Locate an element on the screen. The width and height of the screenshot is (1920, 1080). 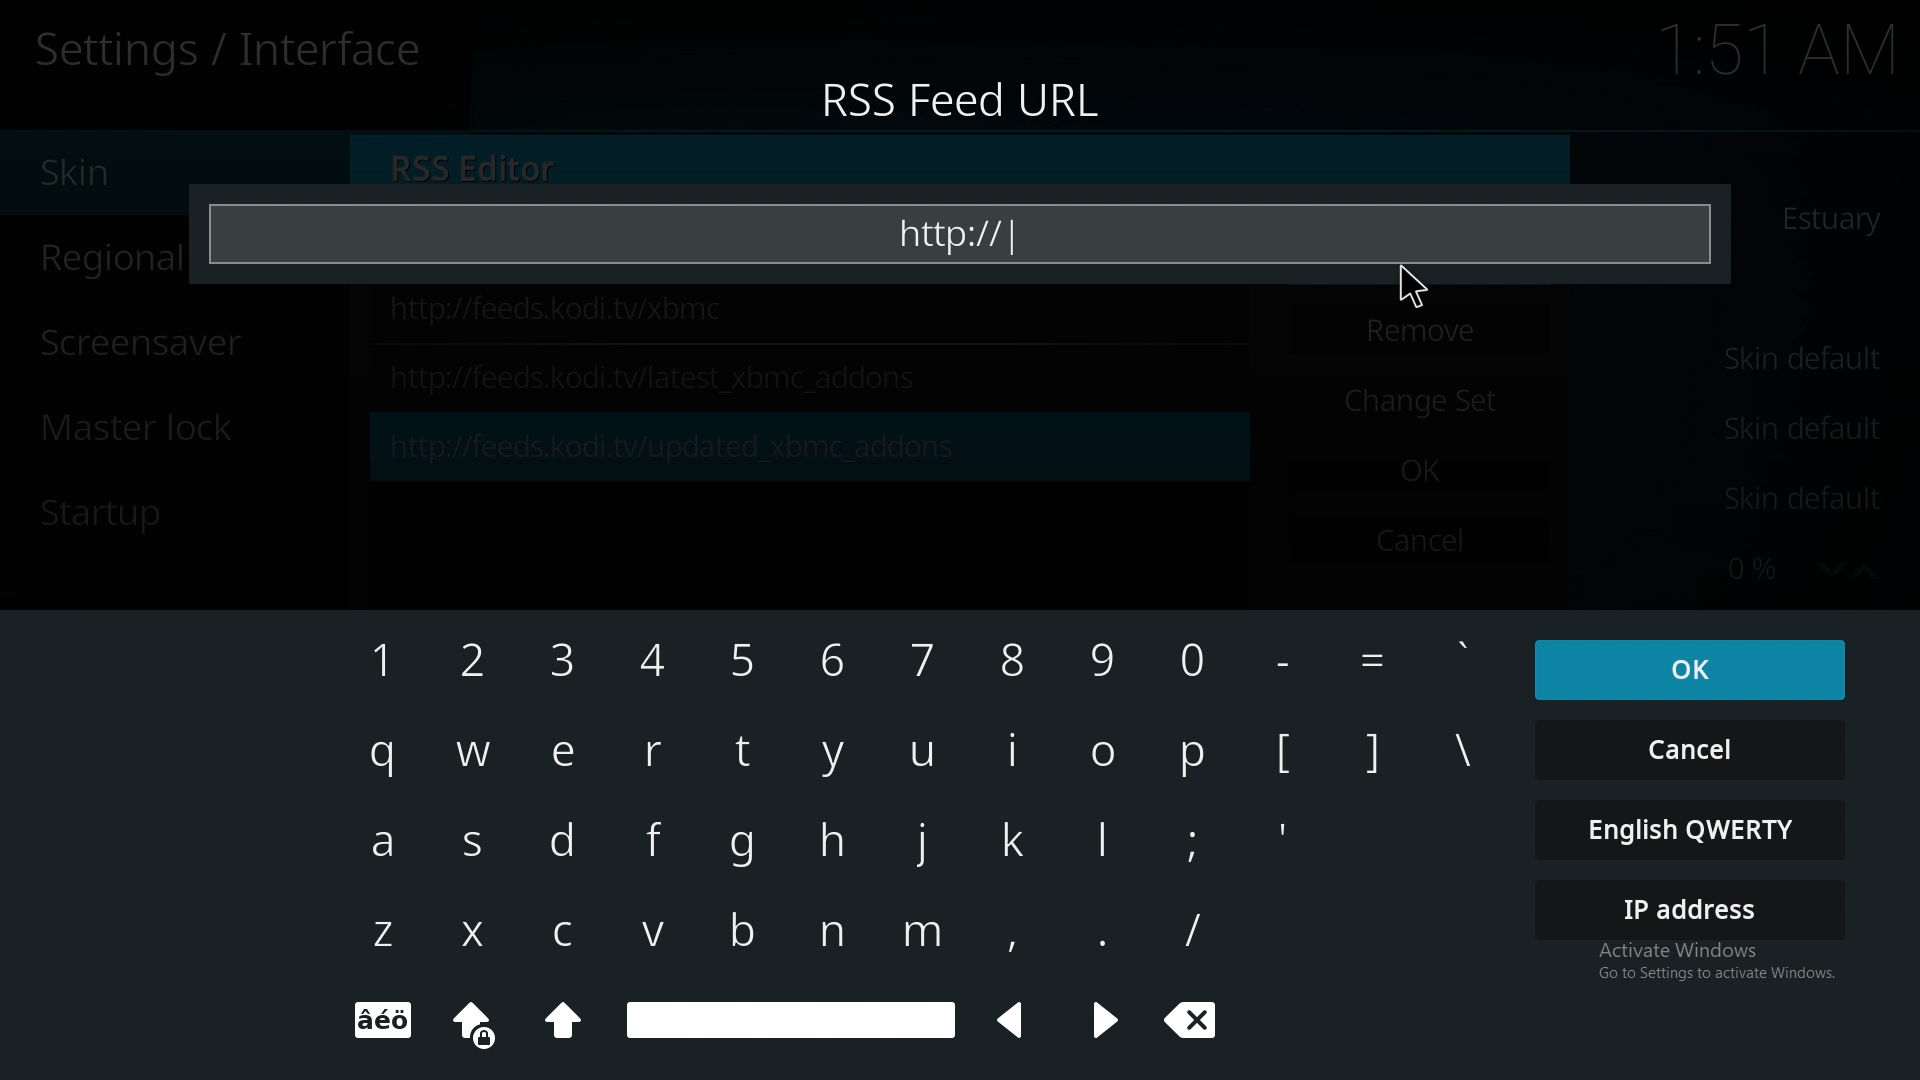
s is located at coordinates (474, 846).